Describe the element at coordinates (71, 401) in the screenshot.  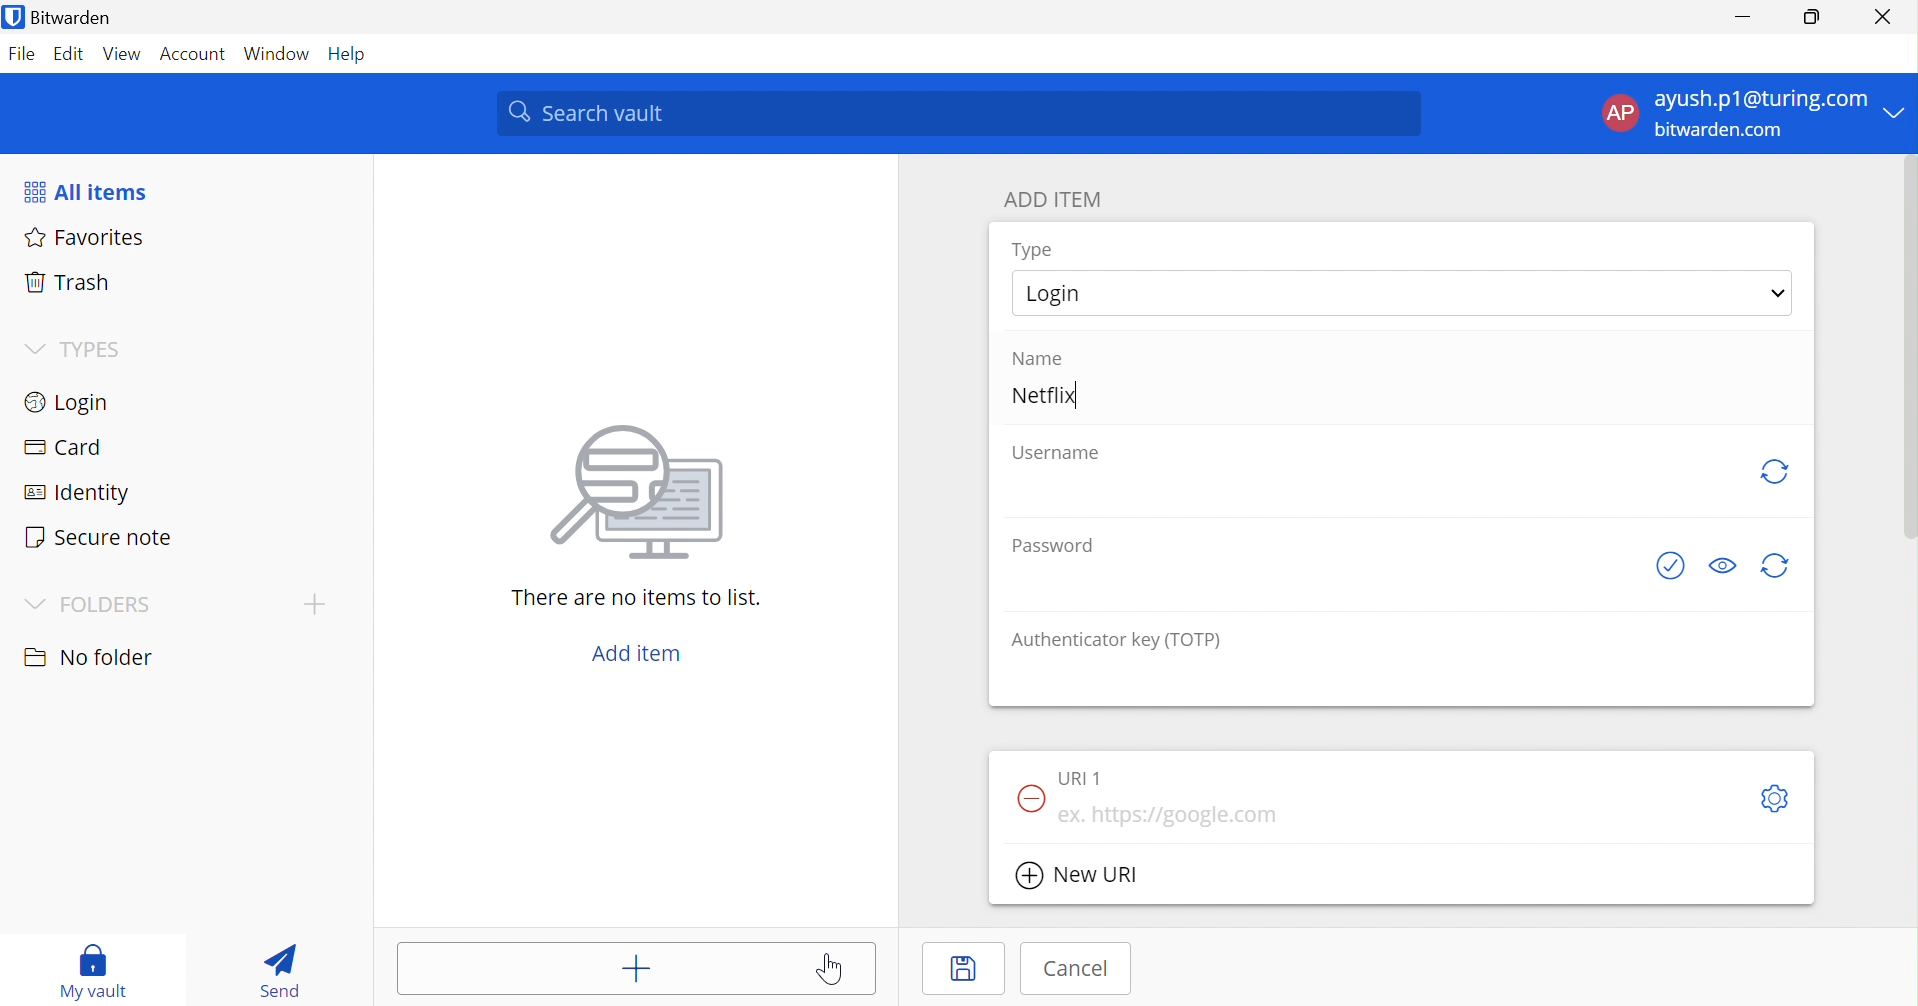
I see `Login` at that location.